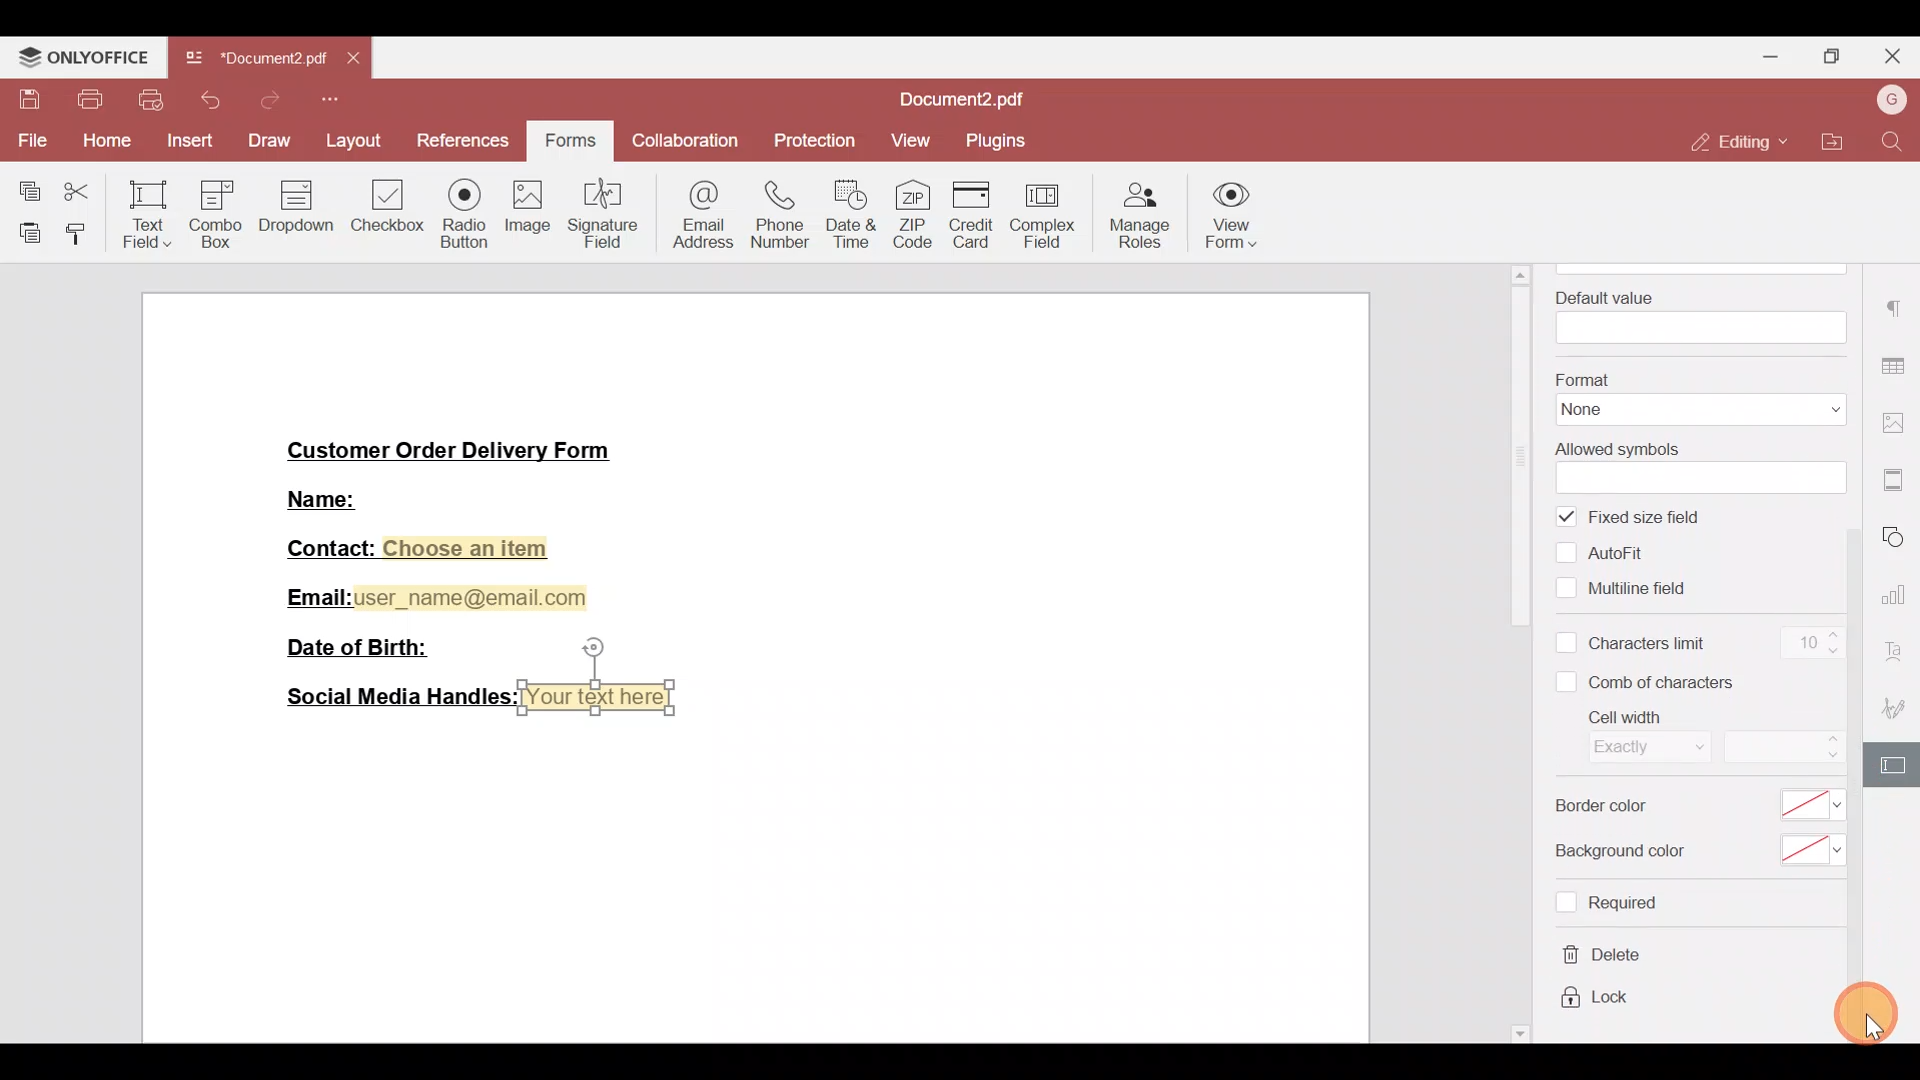 The width and height of the screenshot is (1920, 1080). I want to click on Editing mode, so click(1735, 143).